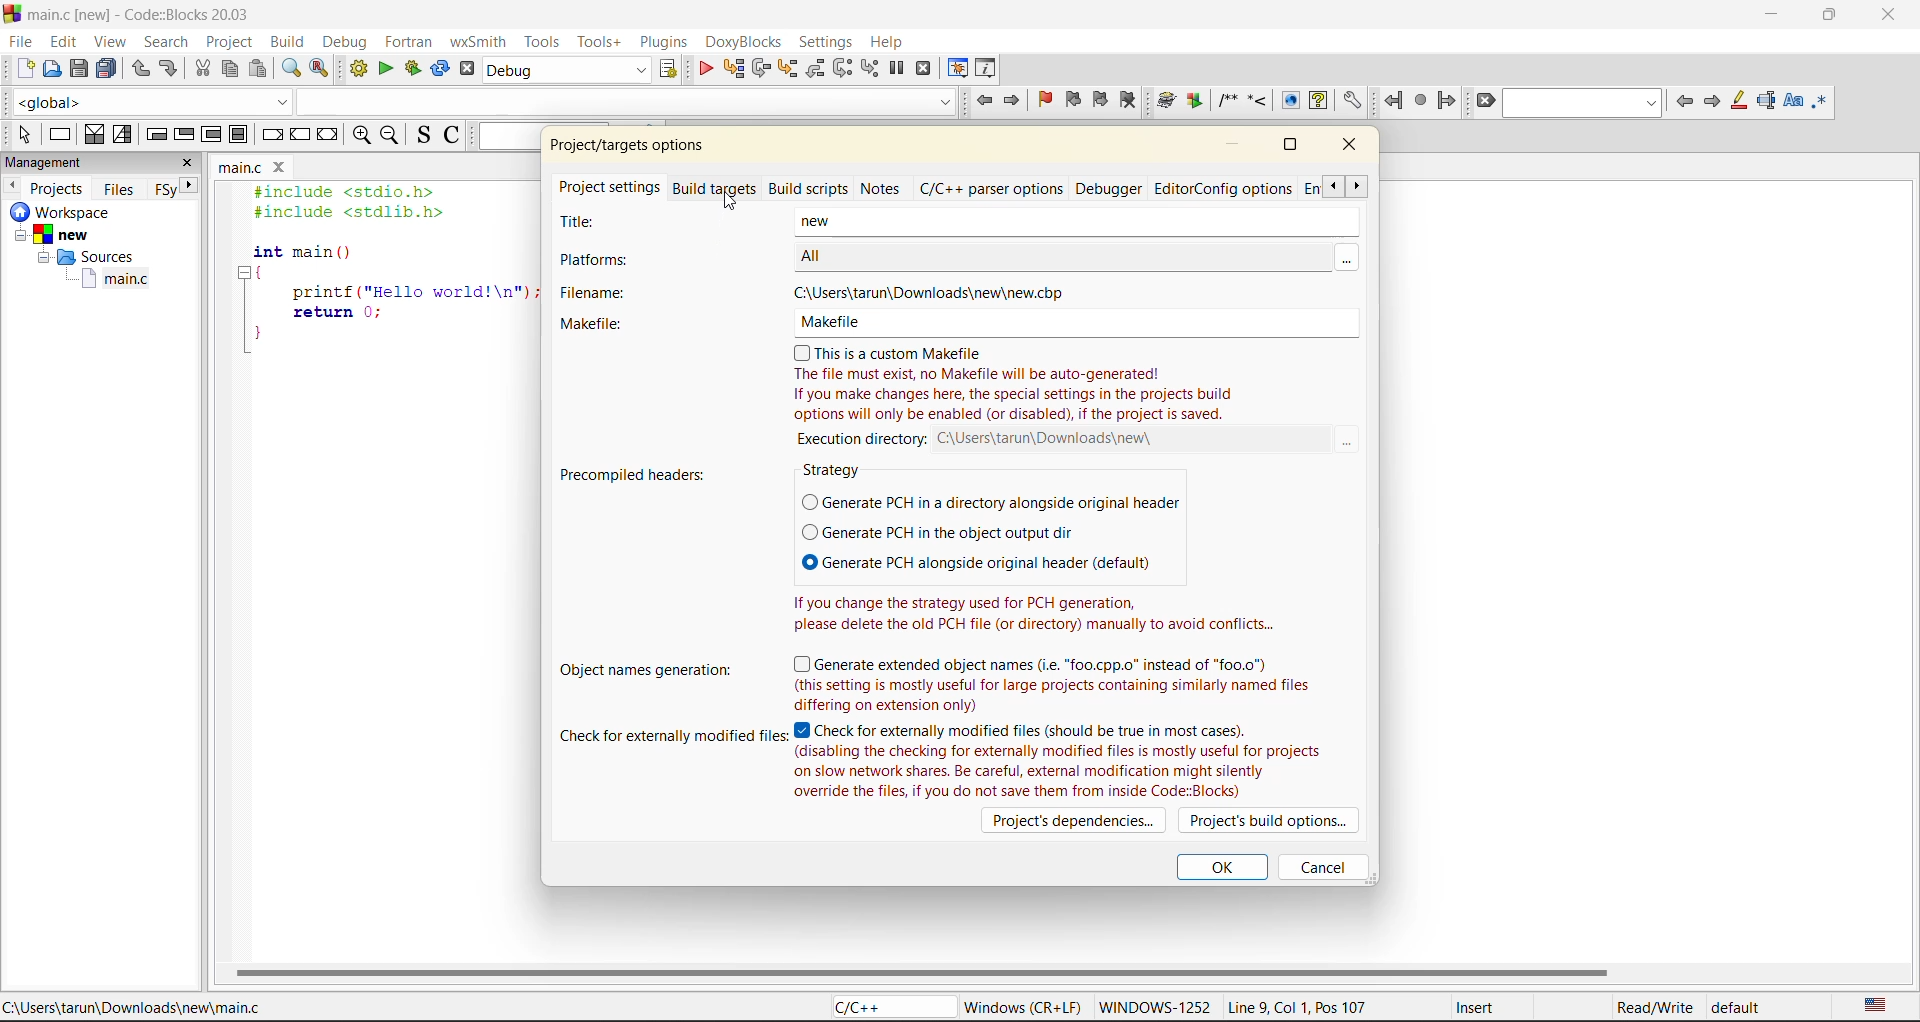  I want to click on #include <stdio.h>

#include <stdlib.h>

int main ()

{
printf ("Hello world!\n");
return 0;

}, so click(387, 273).